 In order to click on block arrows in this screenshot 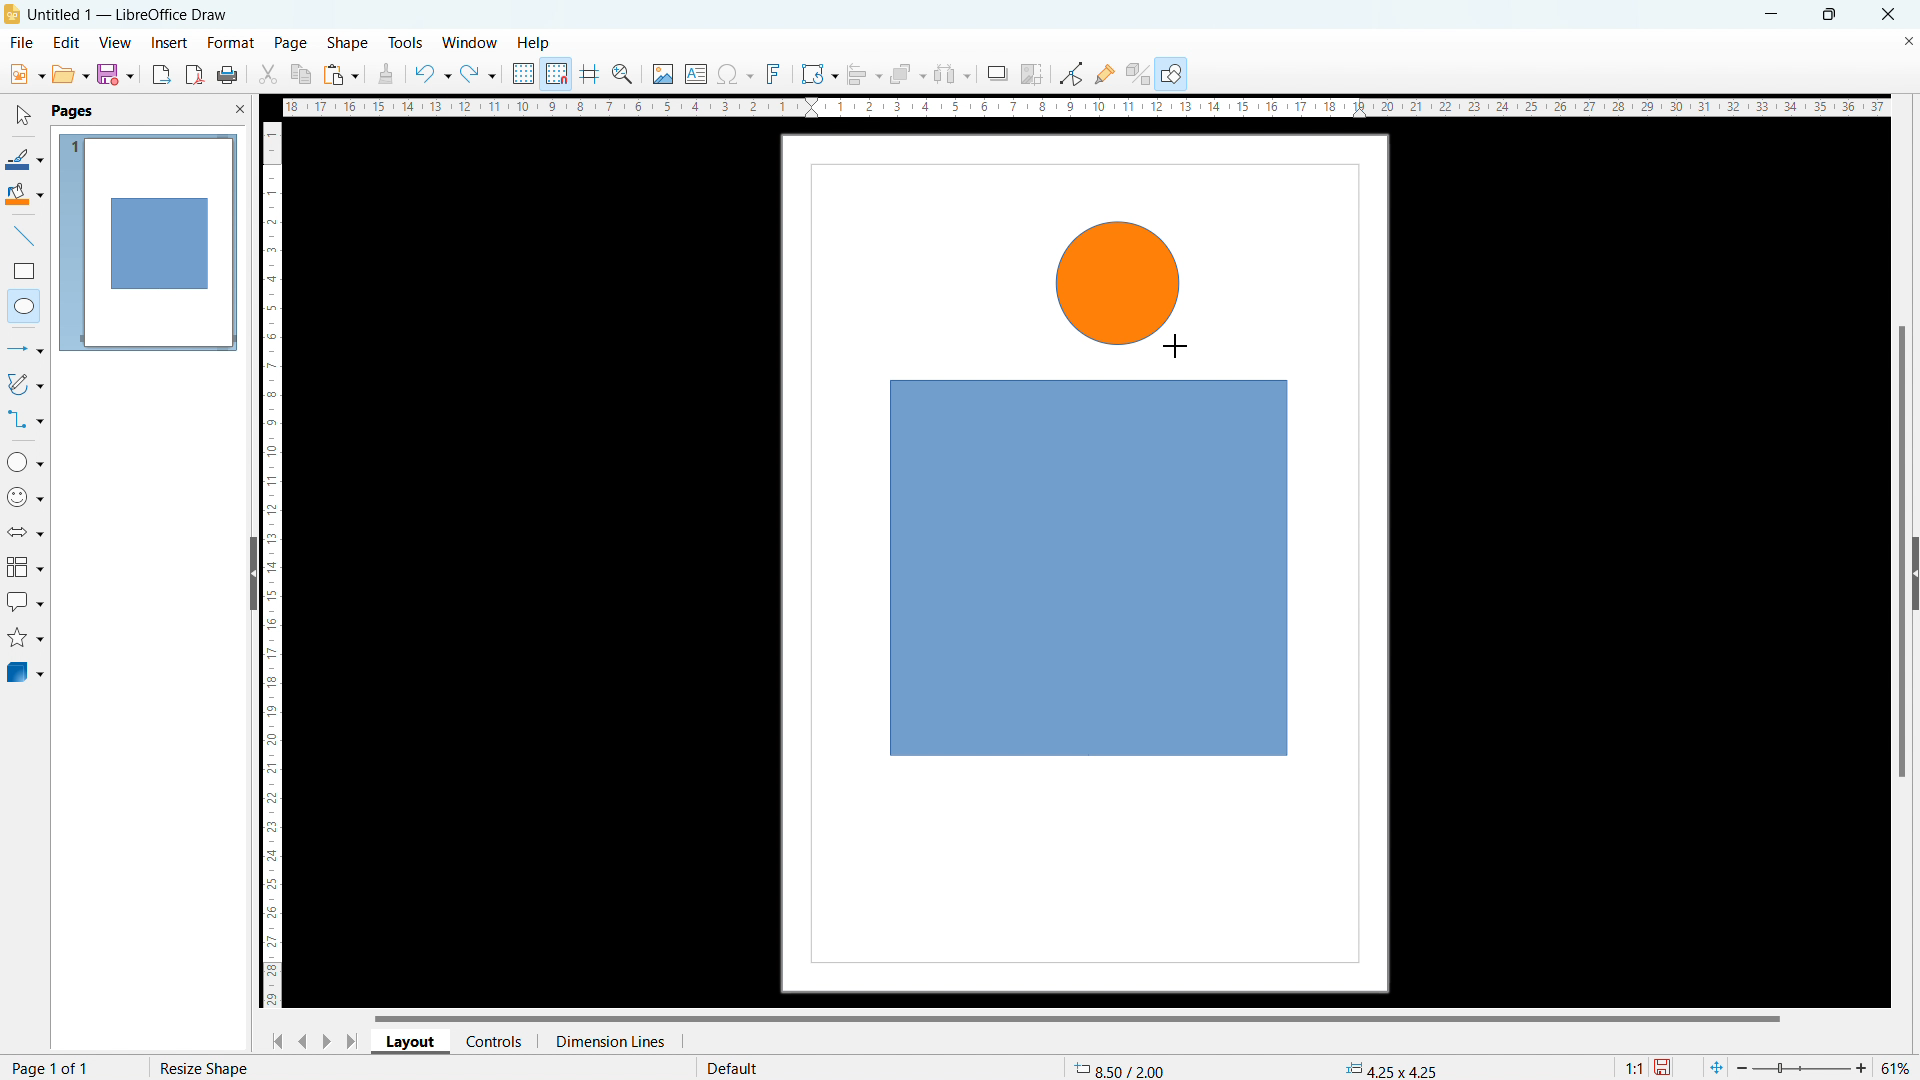, I will do `click(27, 532)`.